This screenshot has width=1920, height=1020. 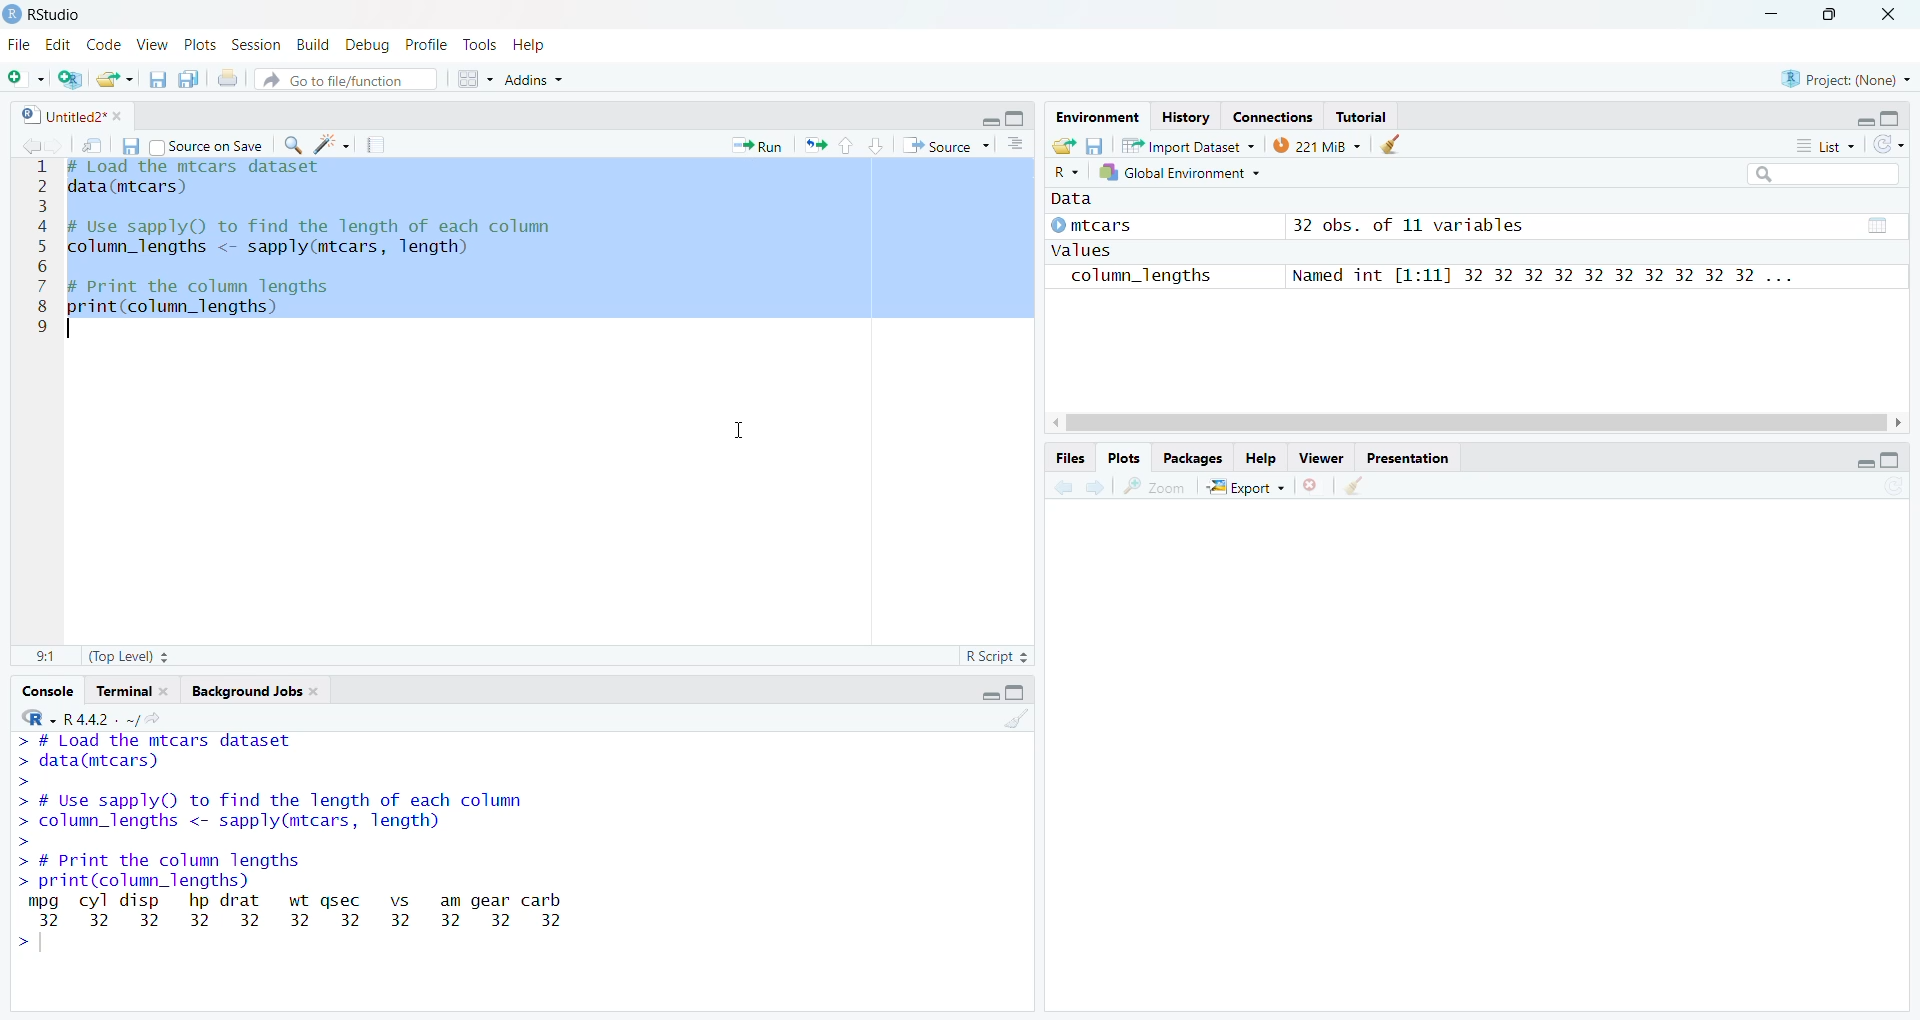 I want to click on File, so click(x=22, y=43).